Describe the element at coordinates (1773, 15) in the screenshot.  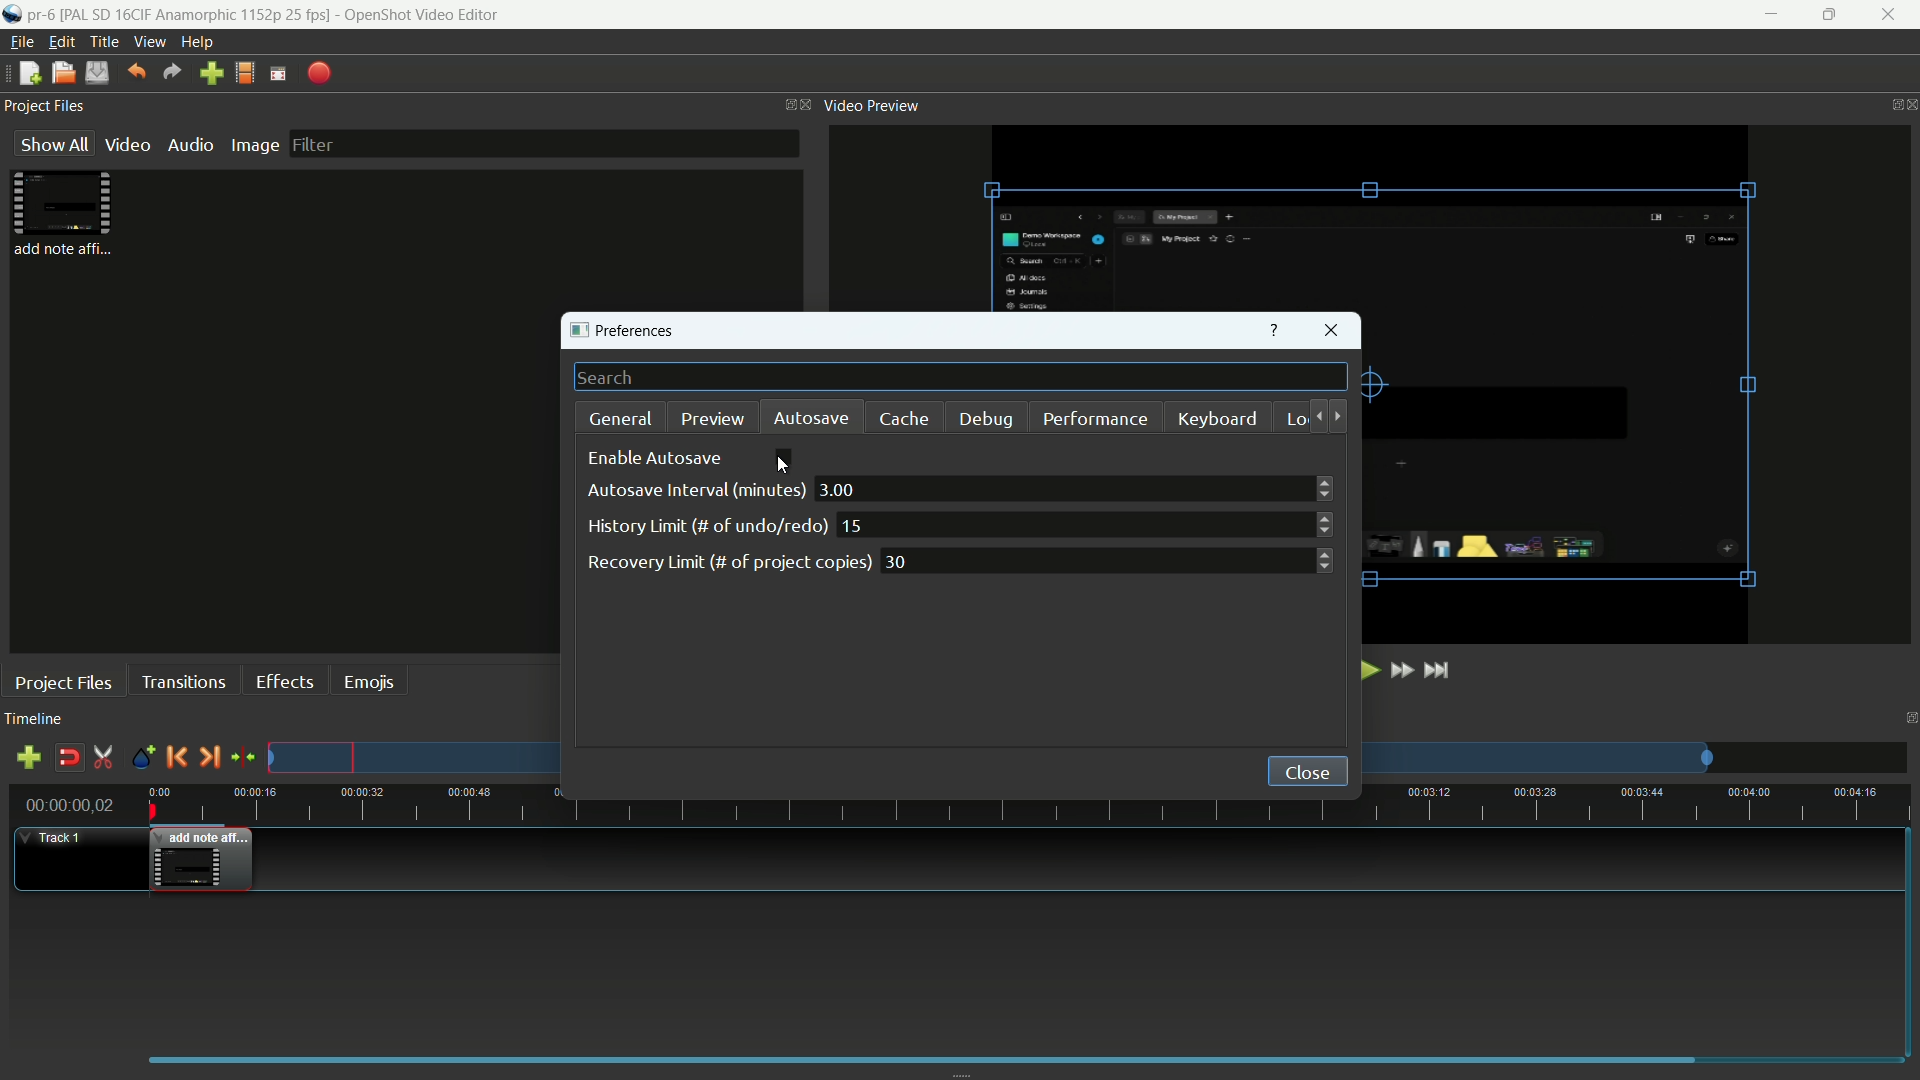
I see `minimize` at that location.